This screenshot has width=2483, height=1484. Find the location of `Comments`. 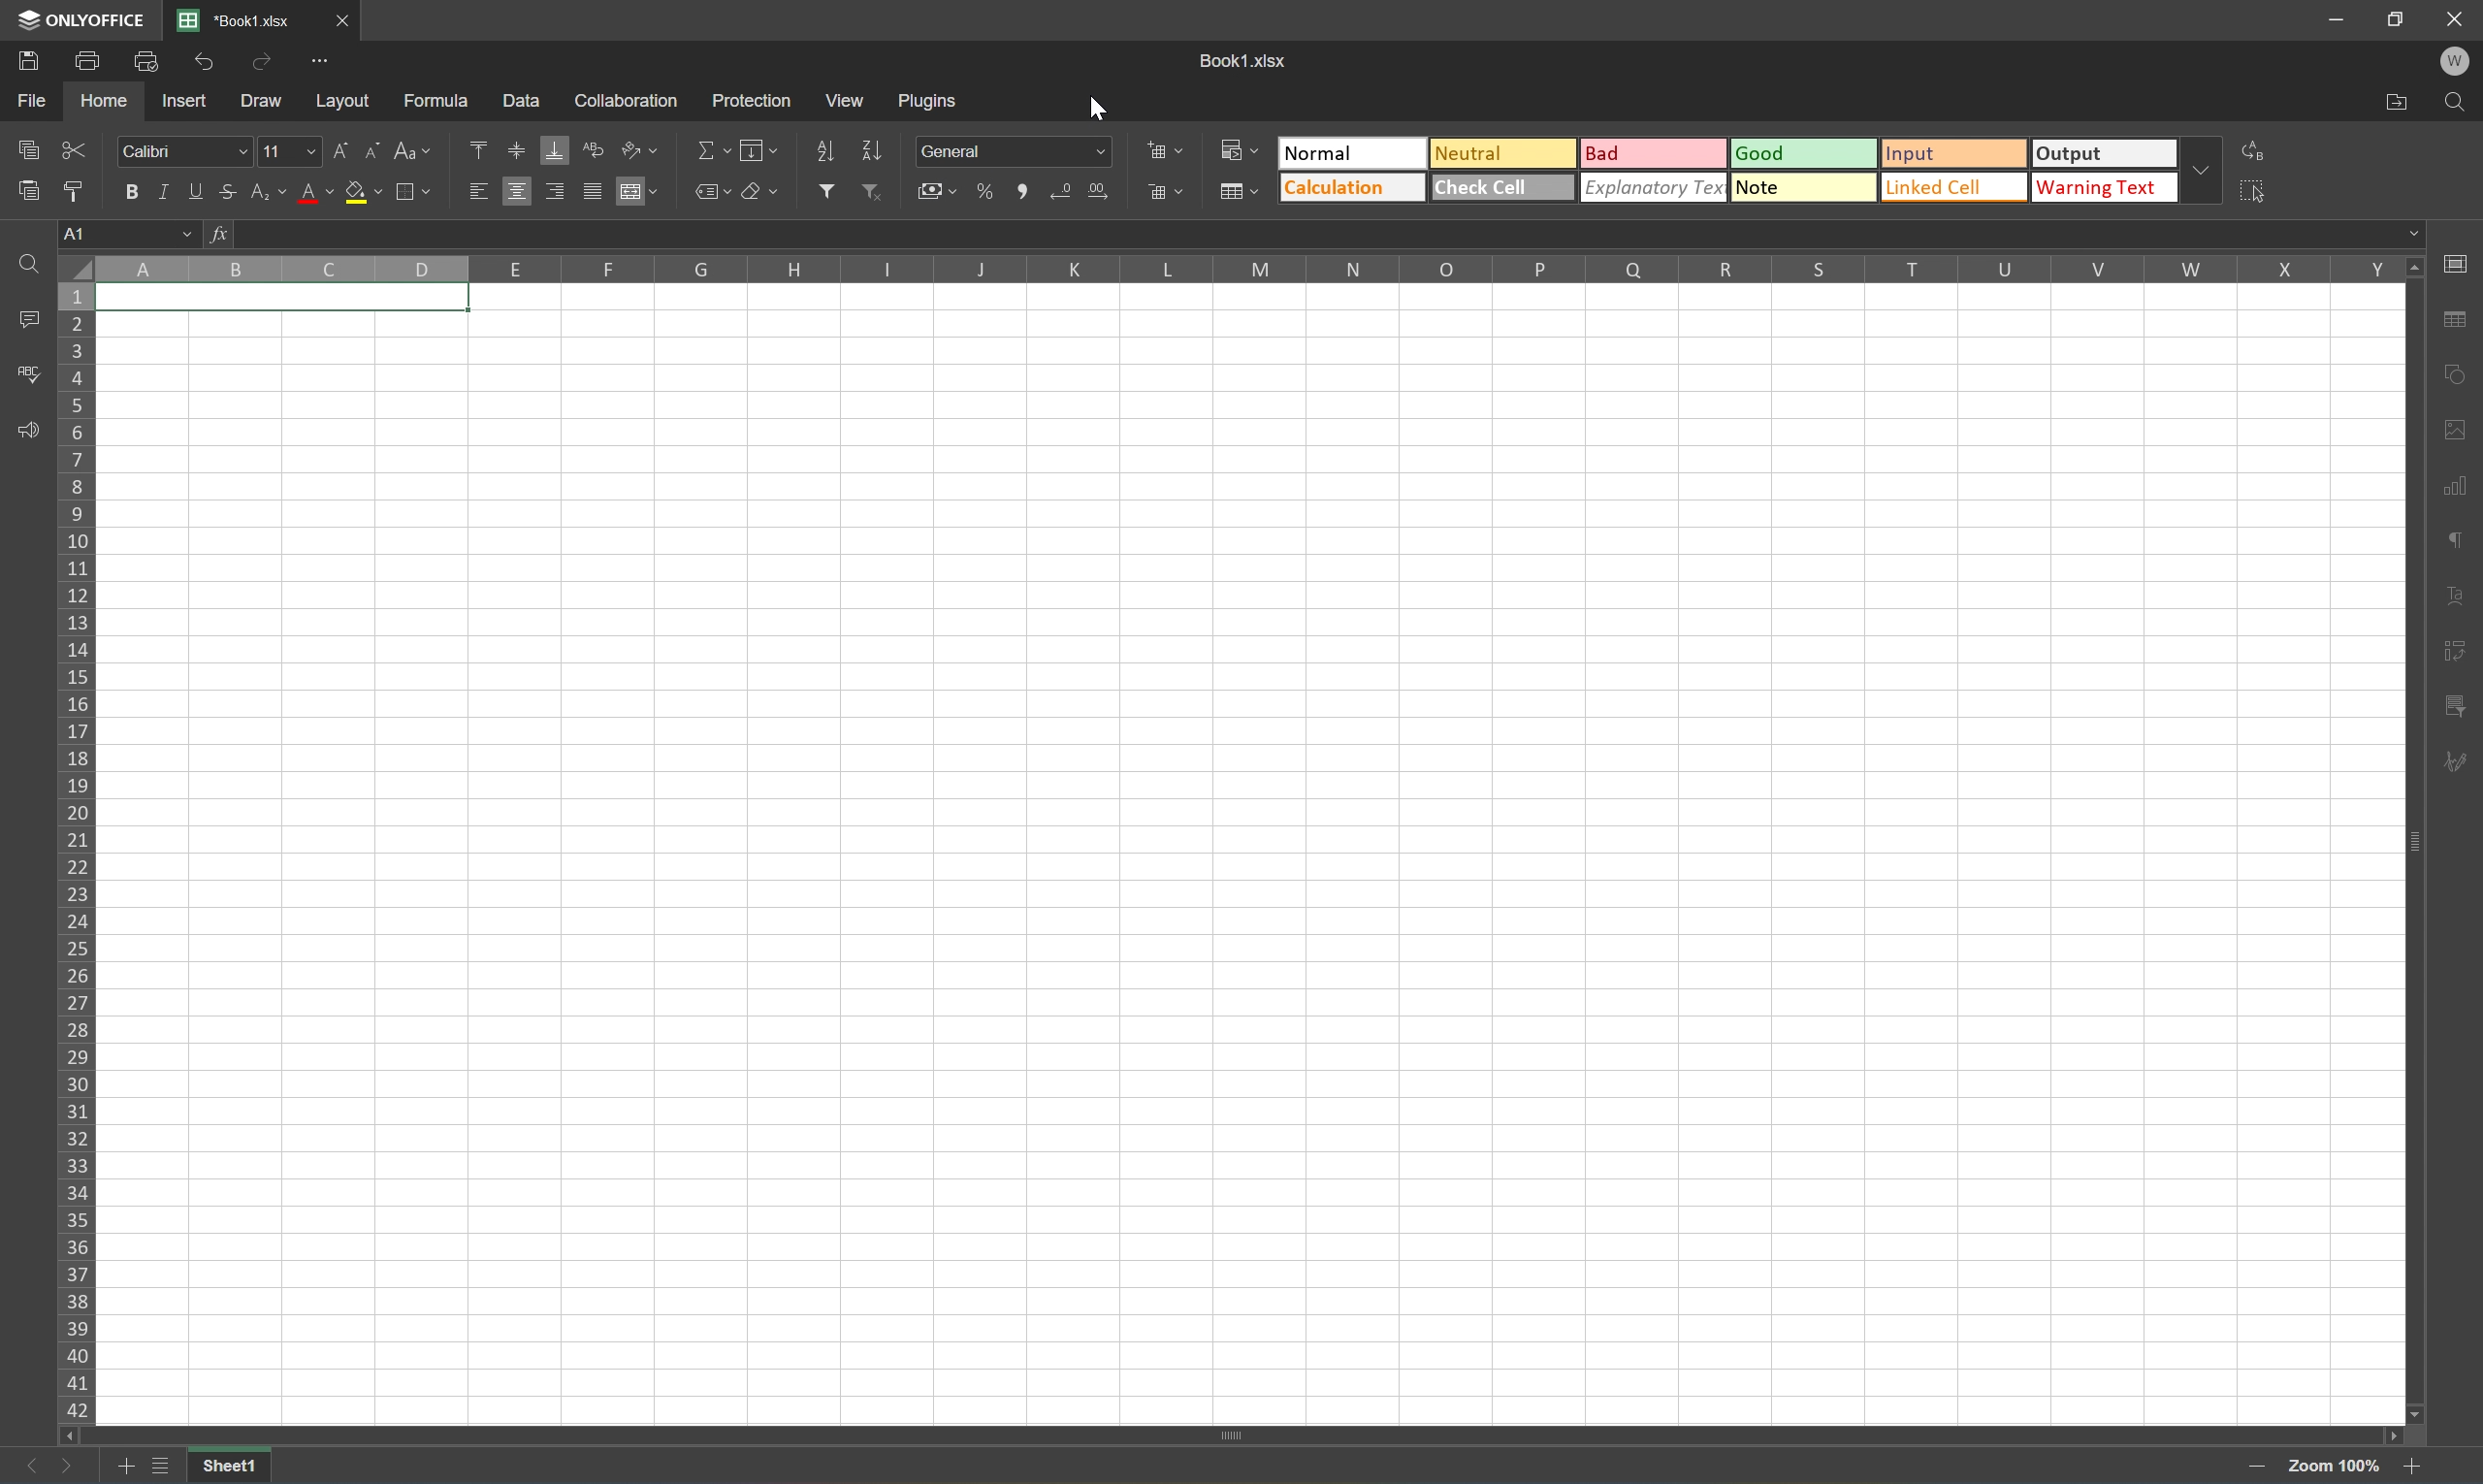

Comments is located at coordinates (28, 318).